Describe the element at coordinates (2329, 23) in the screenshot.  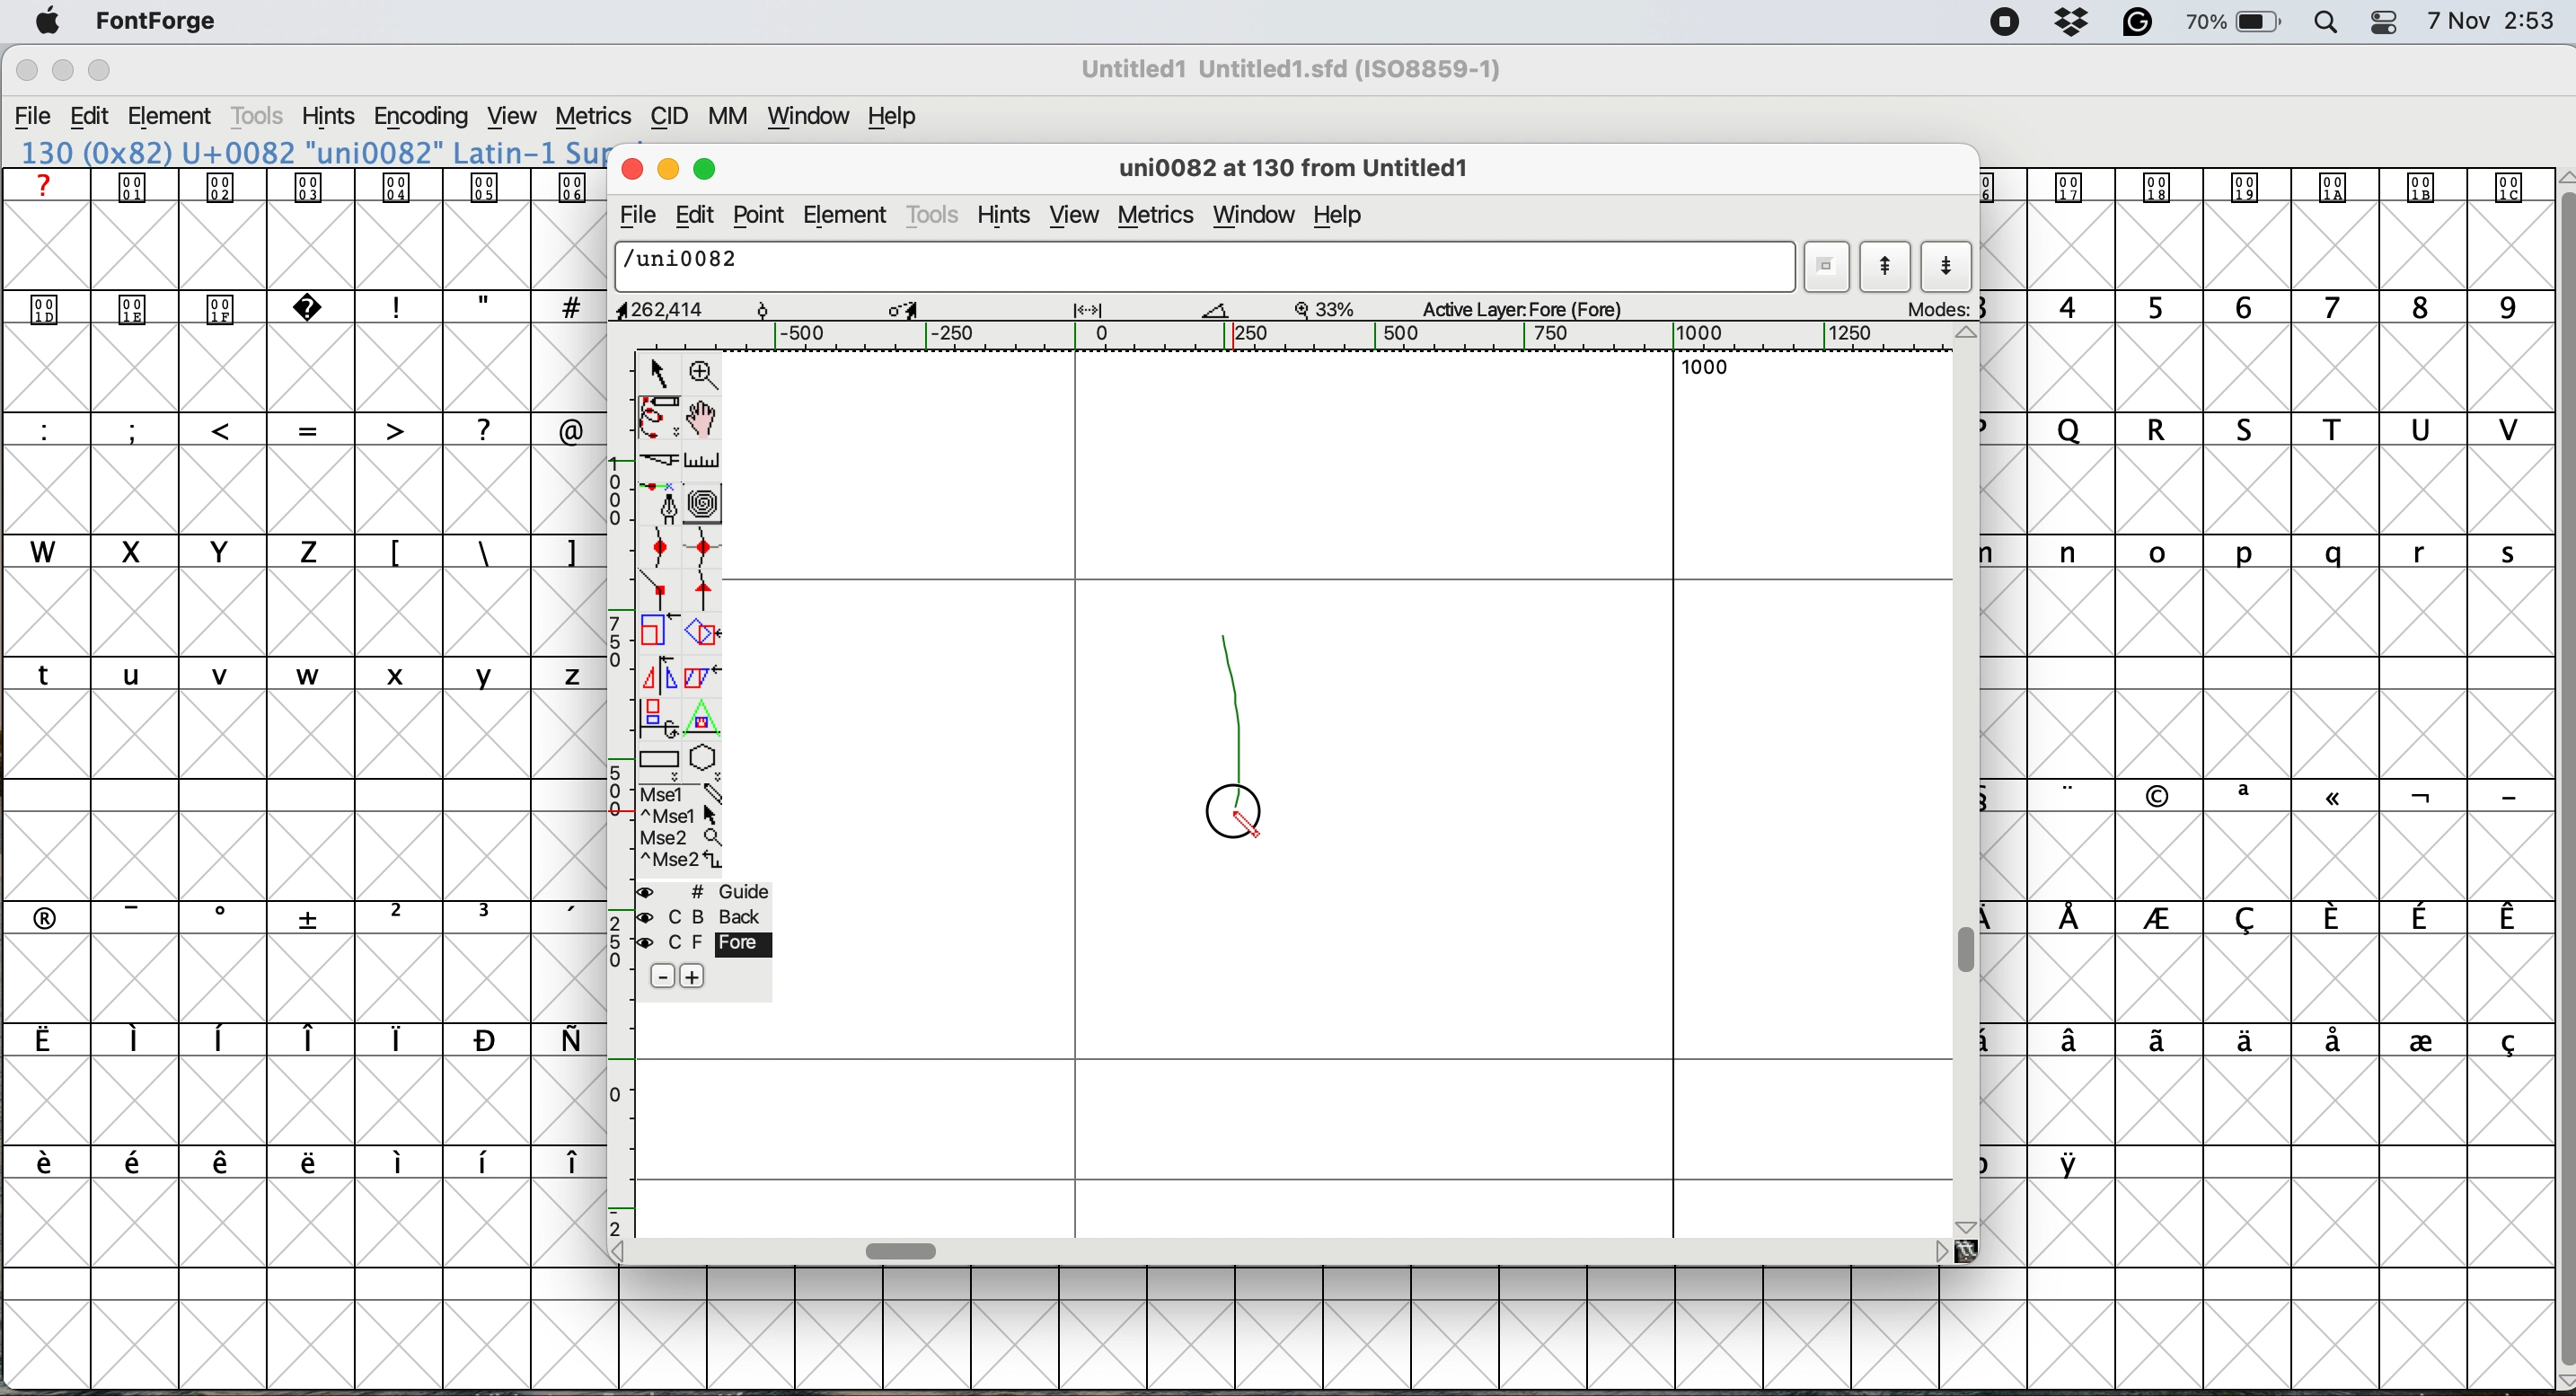
I see `spotlight search` at that location.